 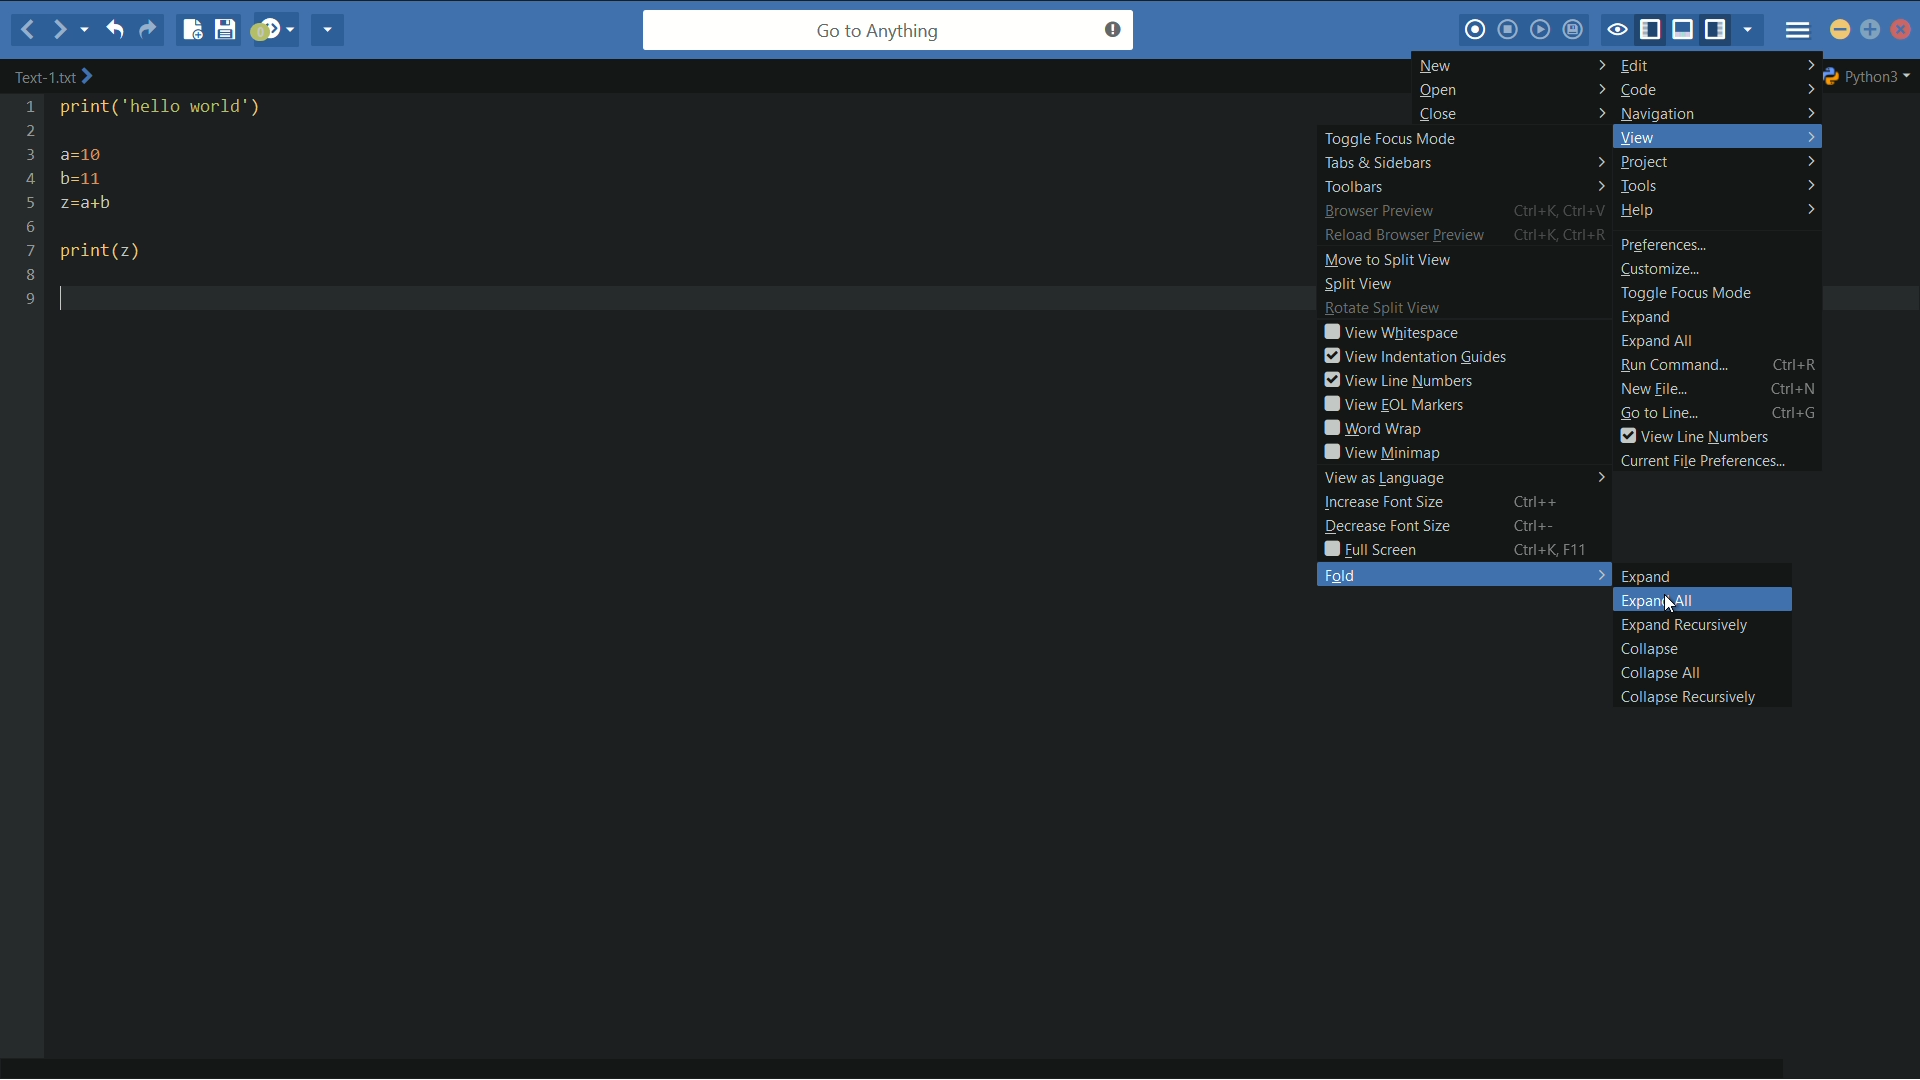 I want to click on toggle focus mode, so click(x=1687, y=292).